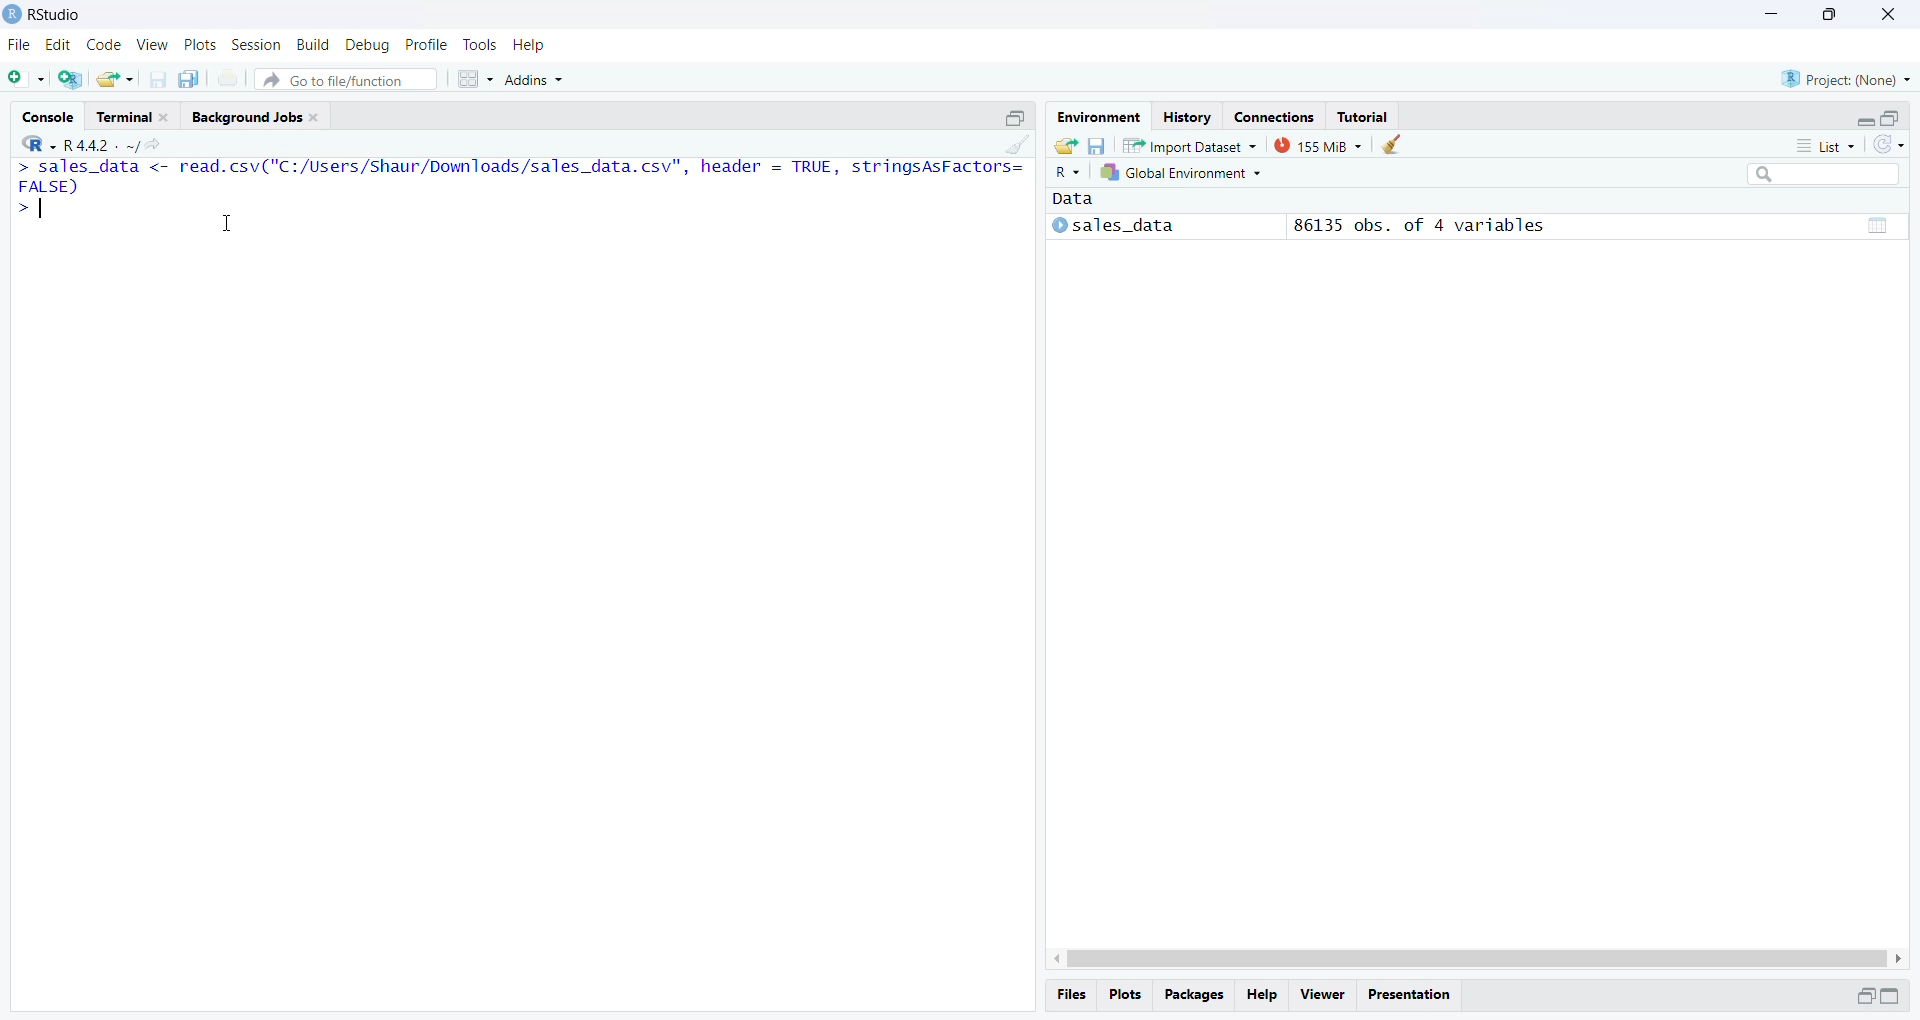  Describe the element at coordinates (1825, 147) in the screenshot. I see `List` at that location.